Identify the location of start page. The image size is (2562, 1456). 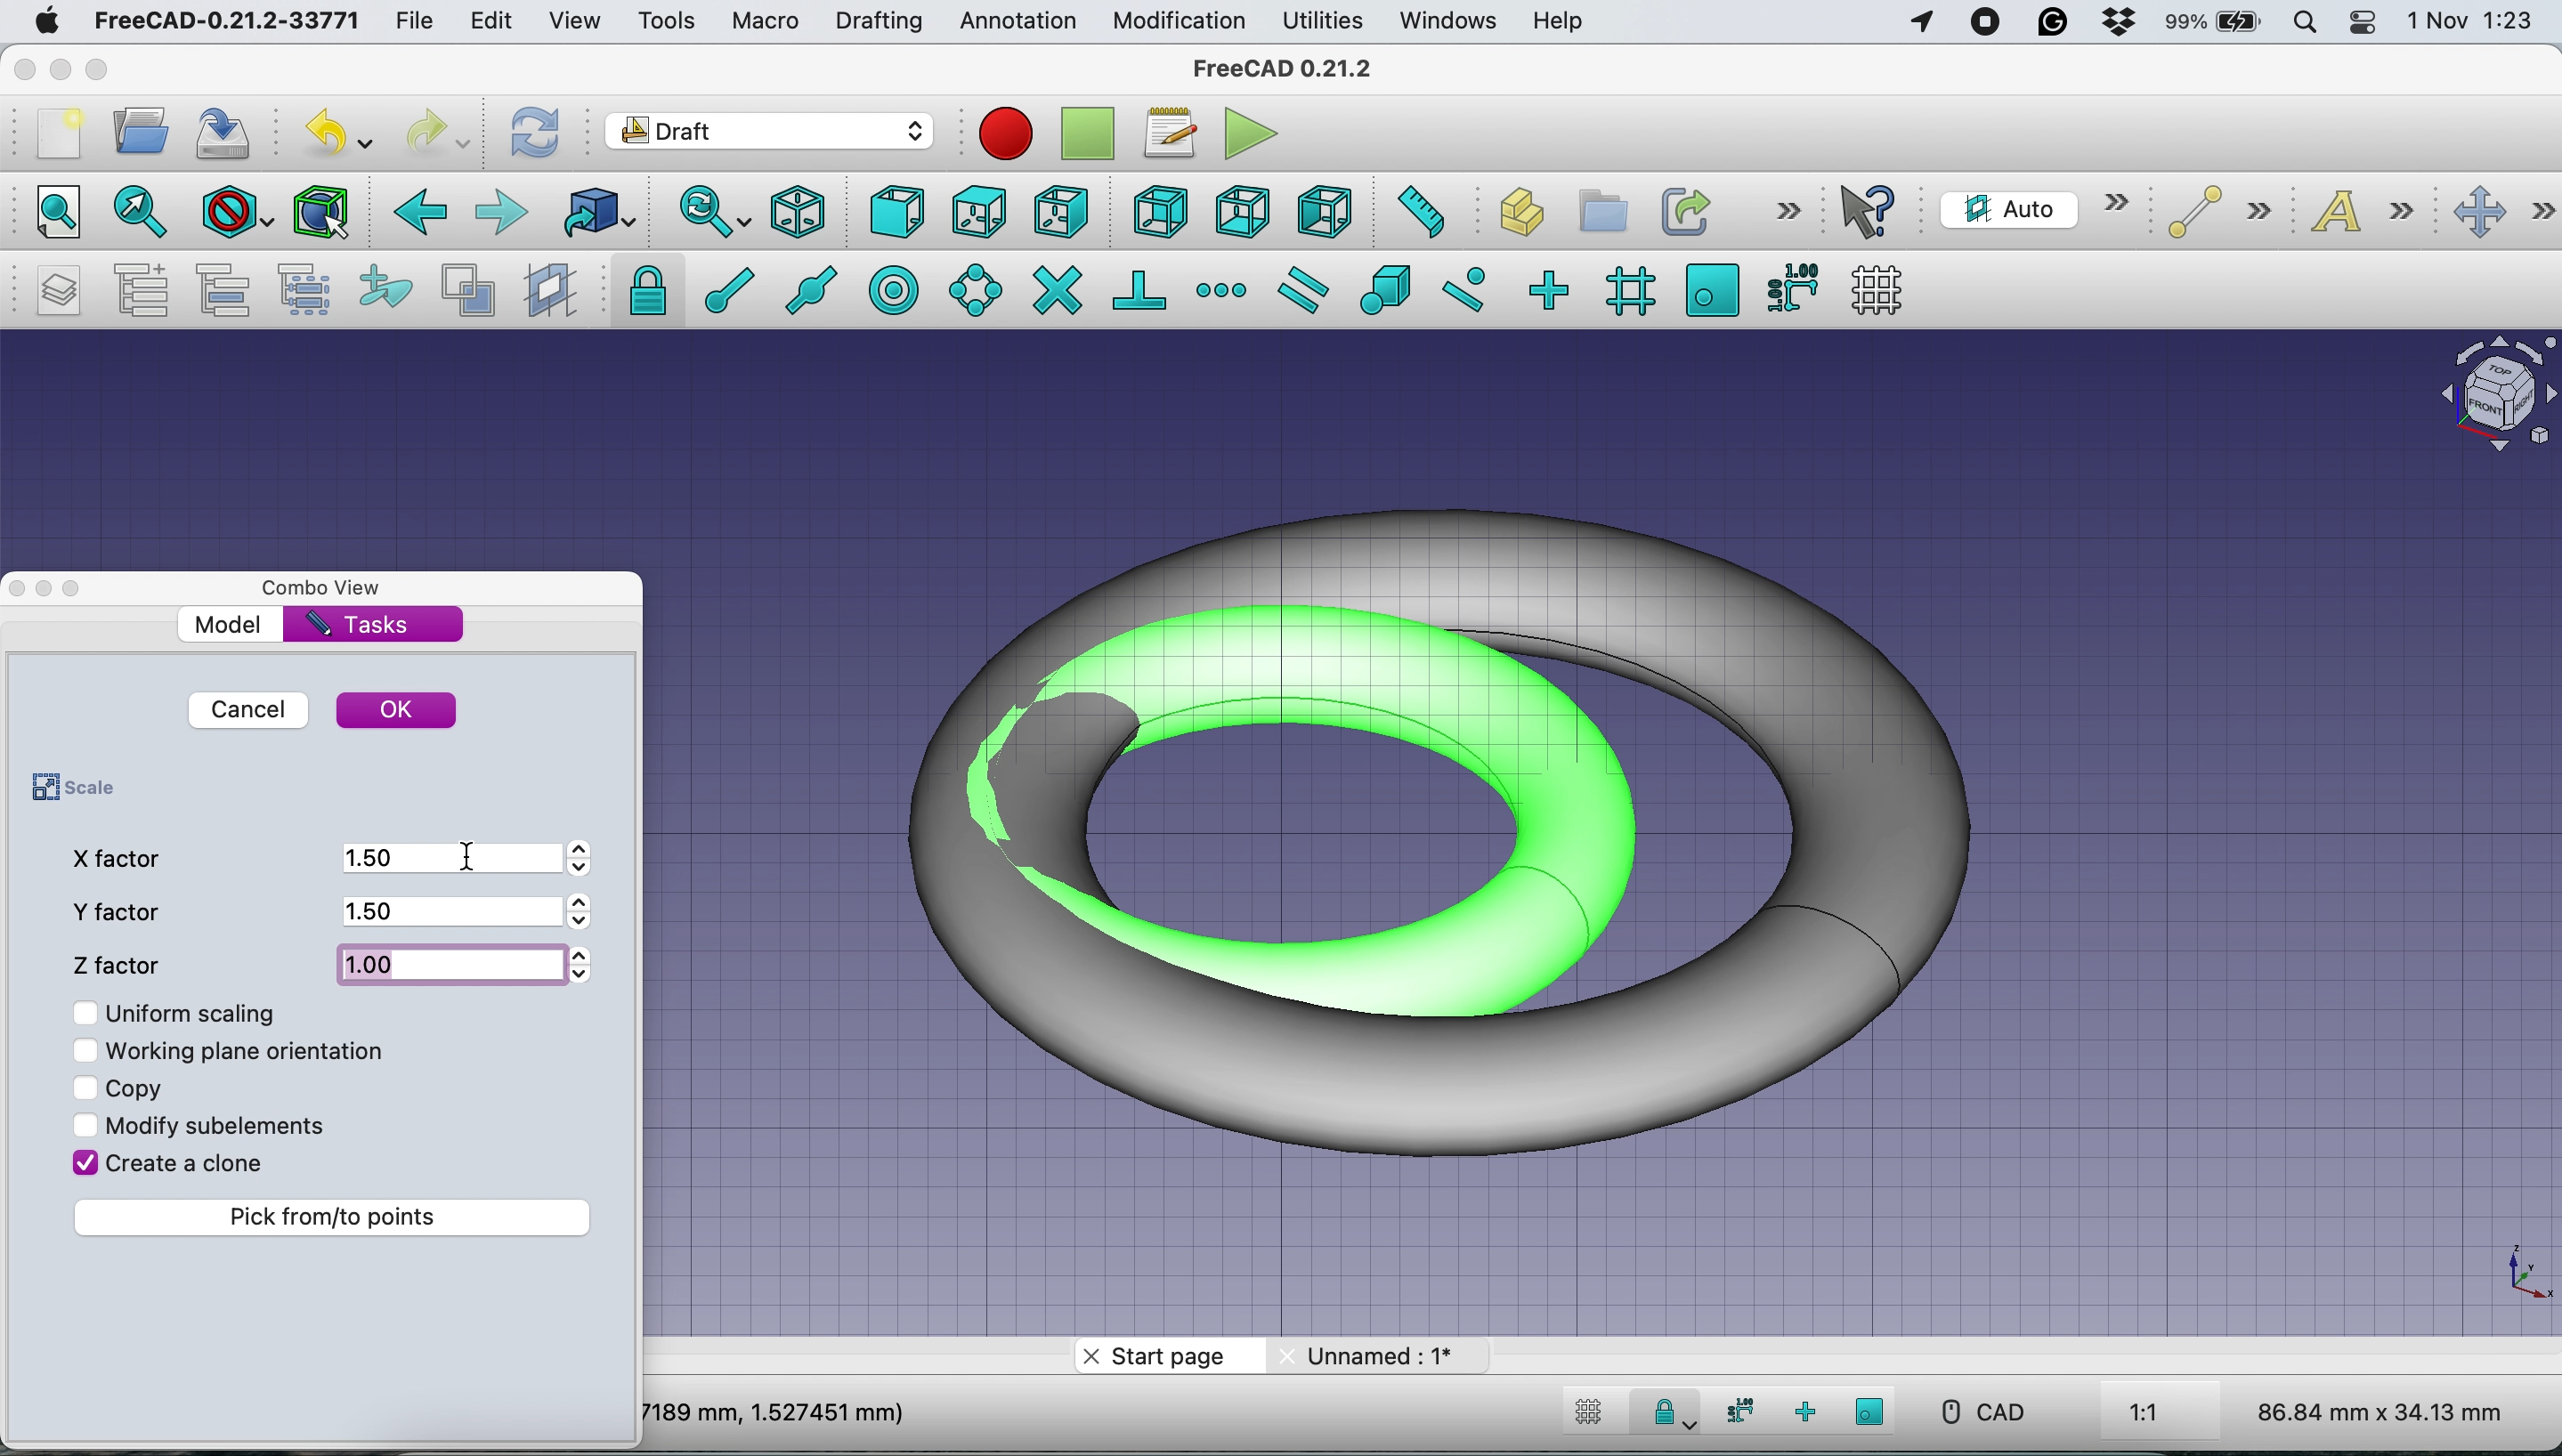
(1165, 1357).